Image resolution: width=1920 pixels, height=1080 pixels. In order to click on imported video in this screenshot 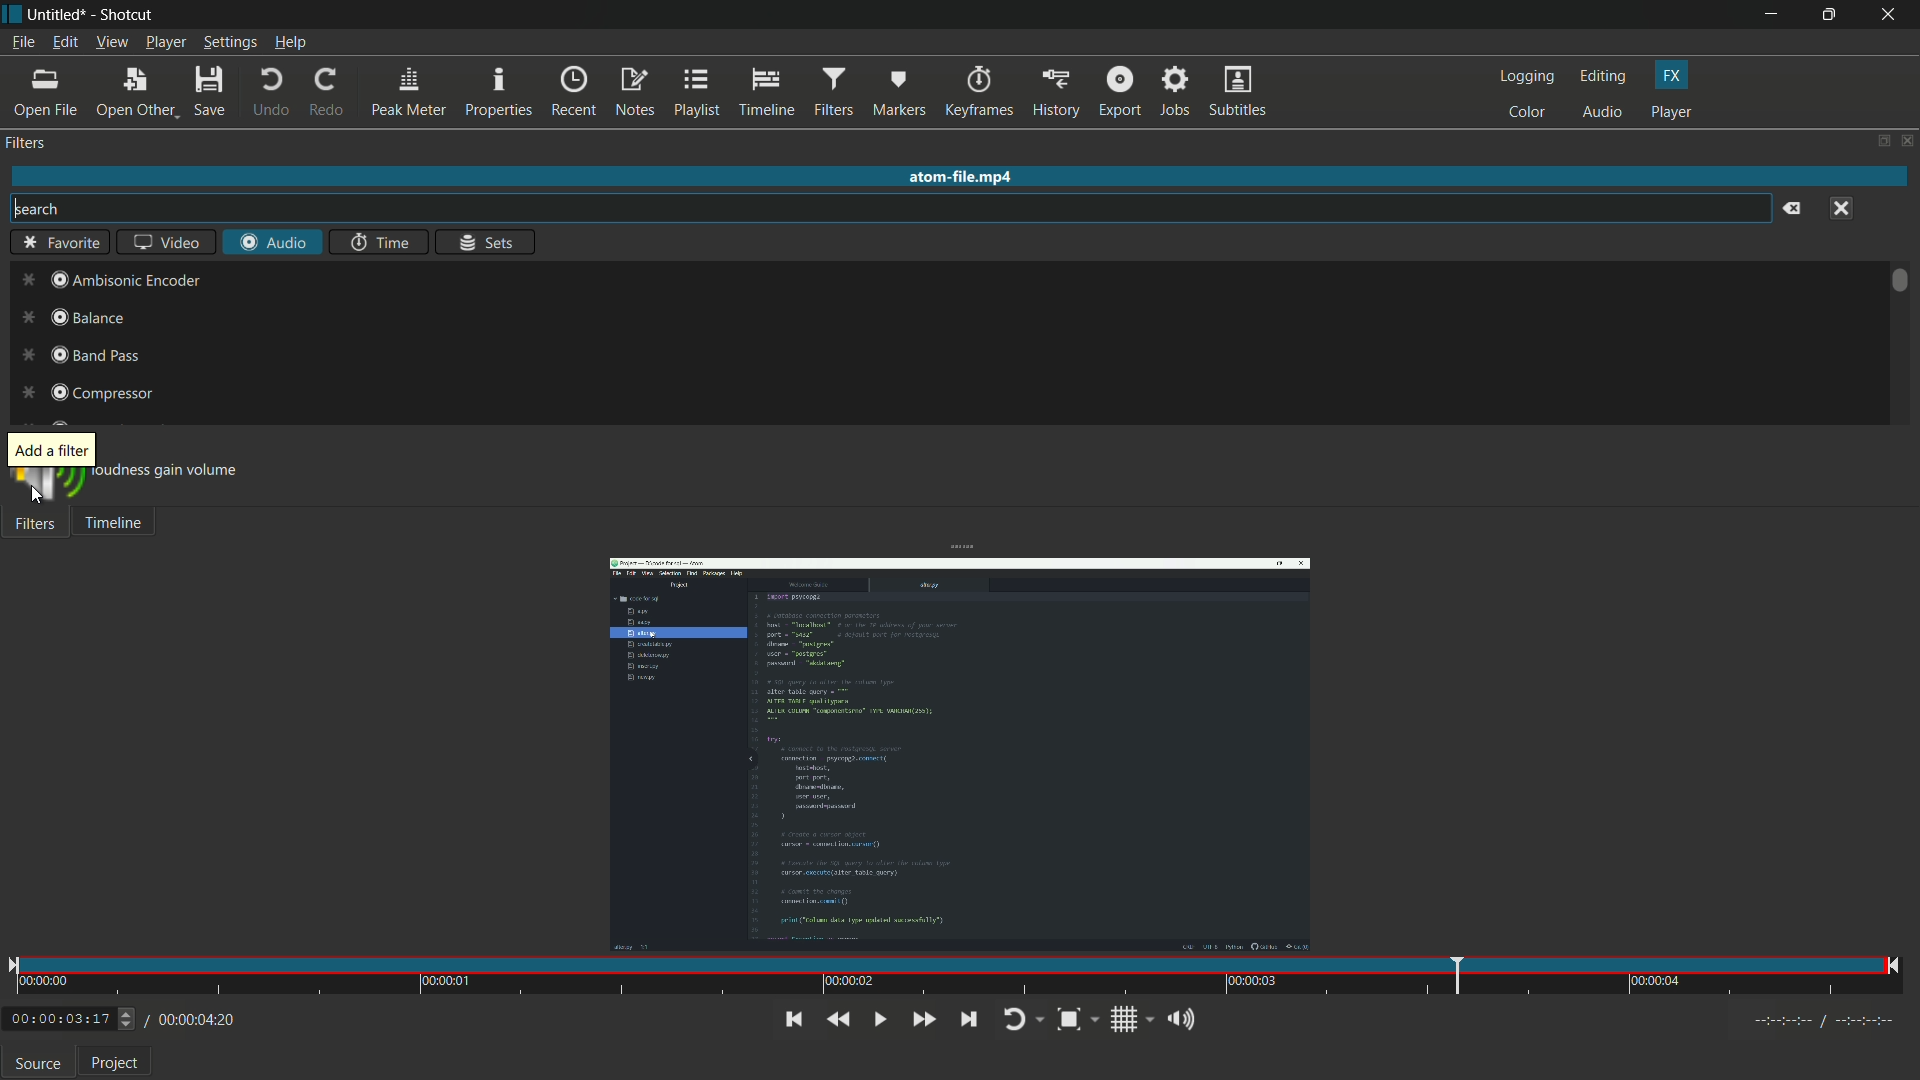, I will do `click(959, 756)`.